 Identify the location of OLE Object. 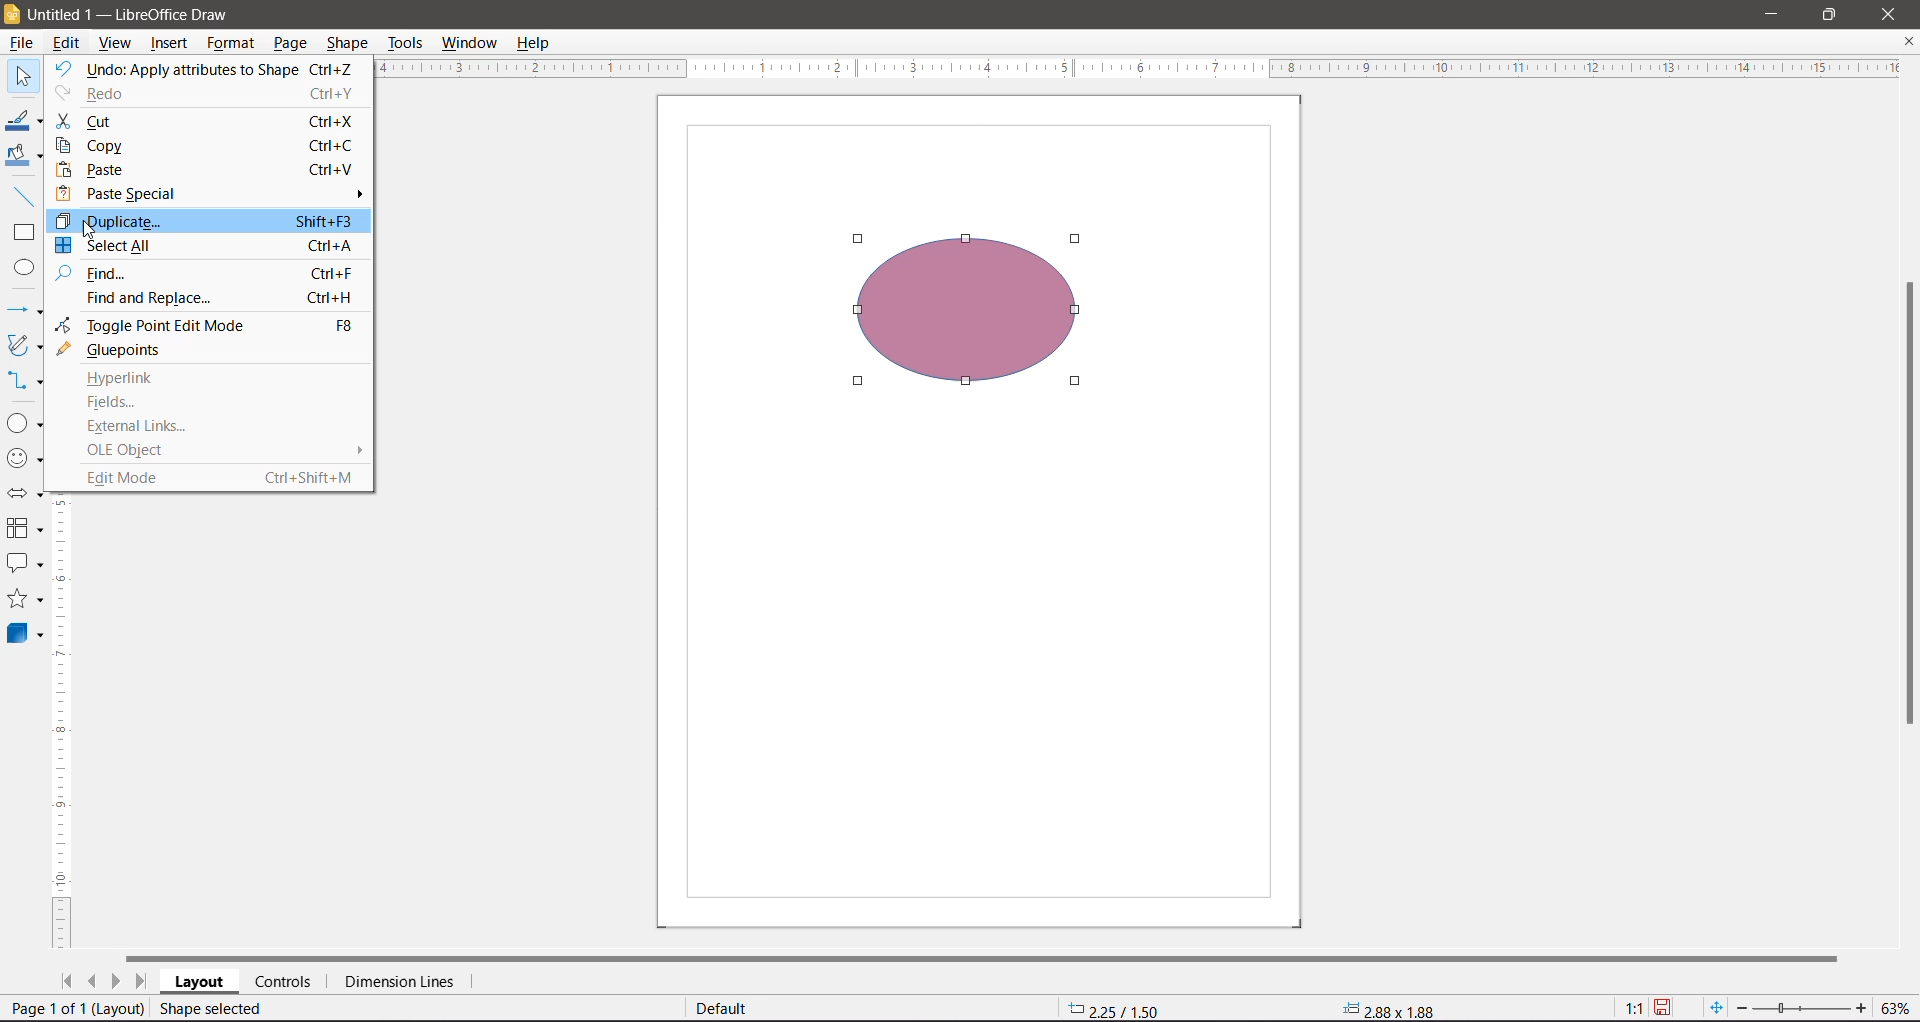
(123, 452).